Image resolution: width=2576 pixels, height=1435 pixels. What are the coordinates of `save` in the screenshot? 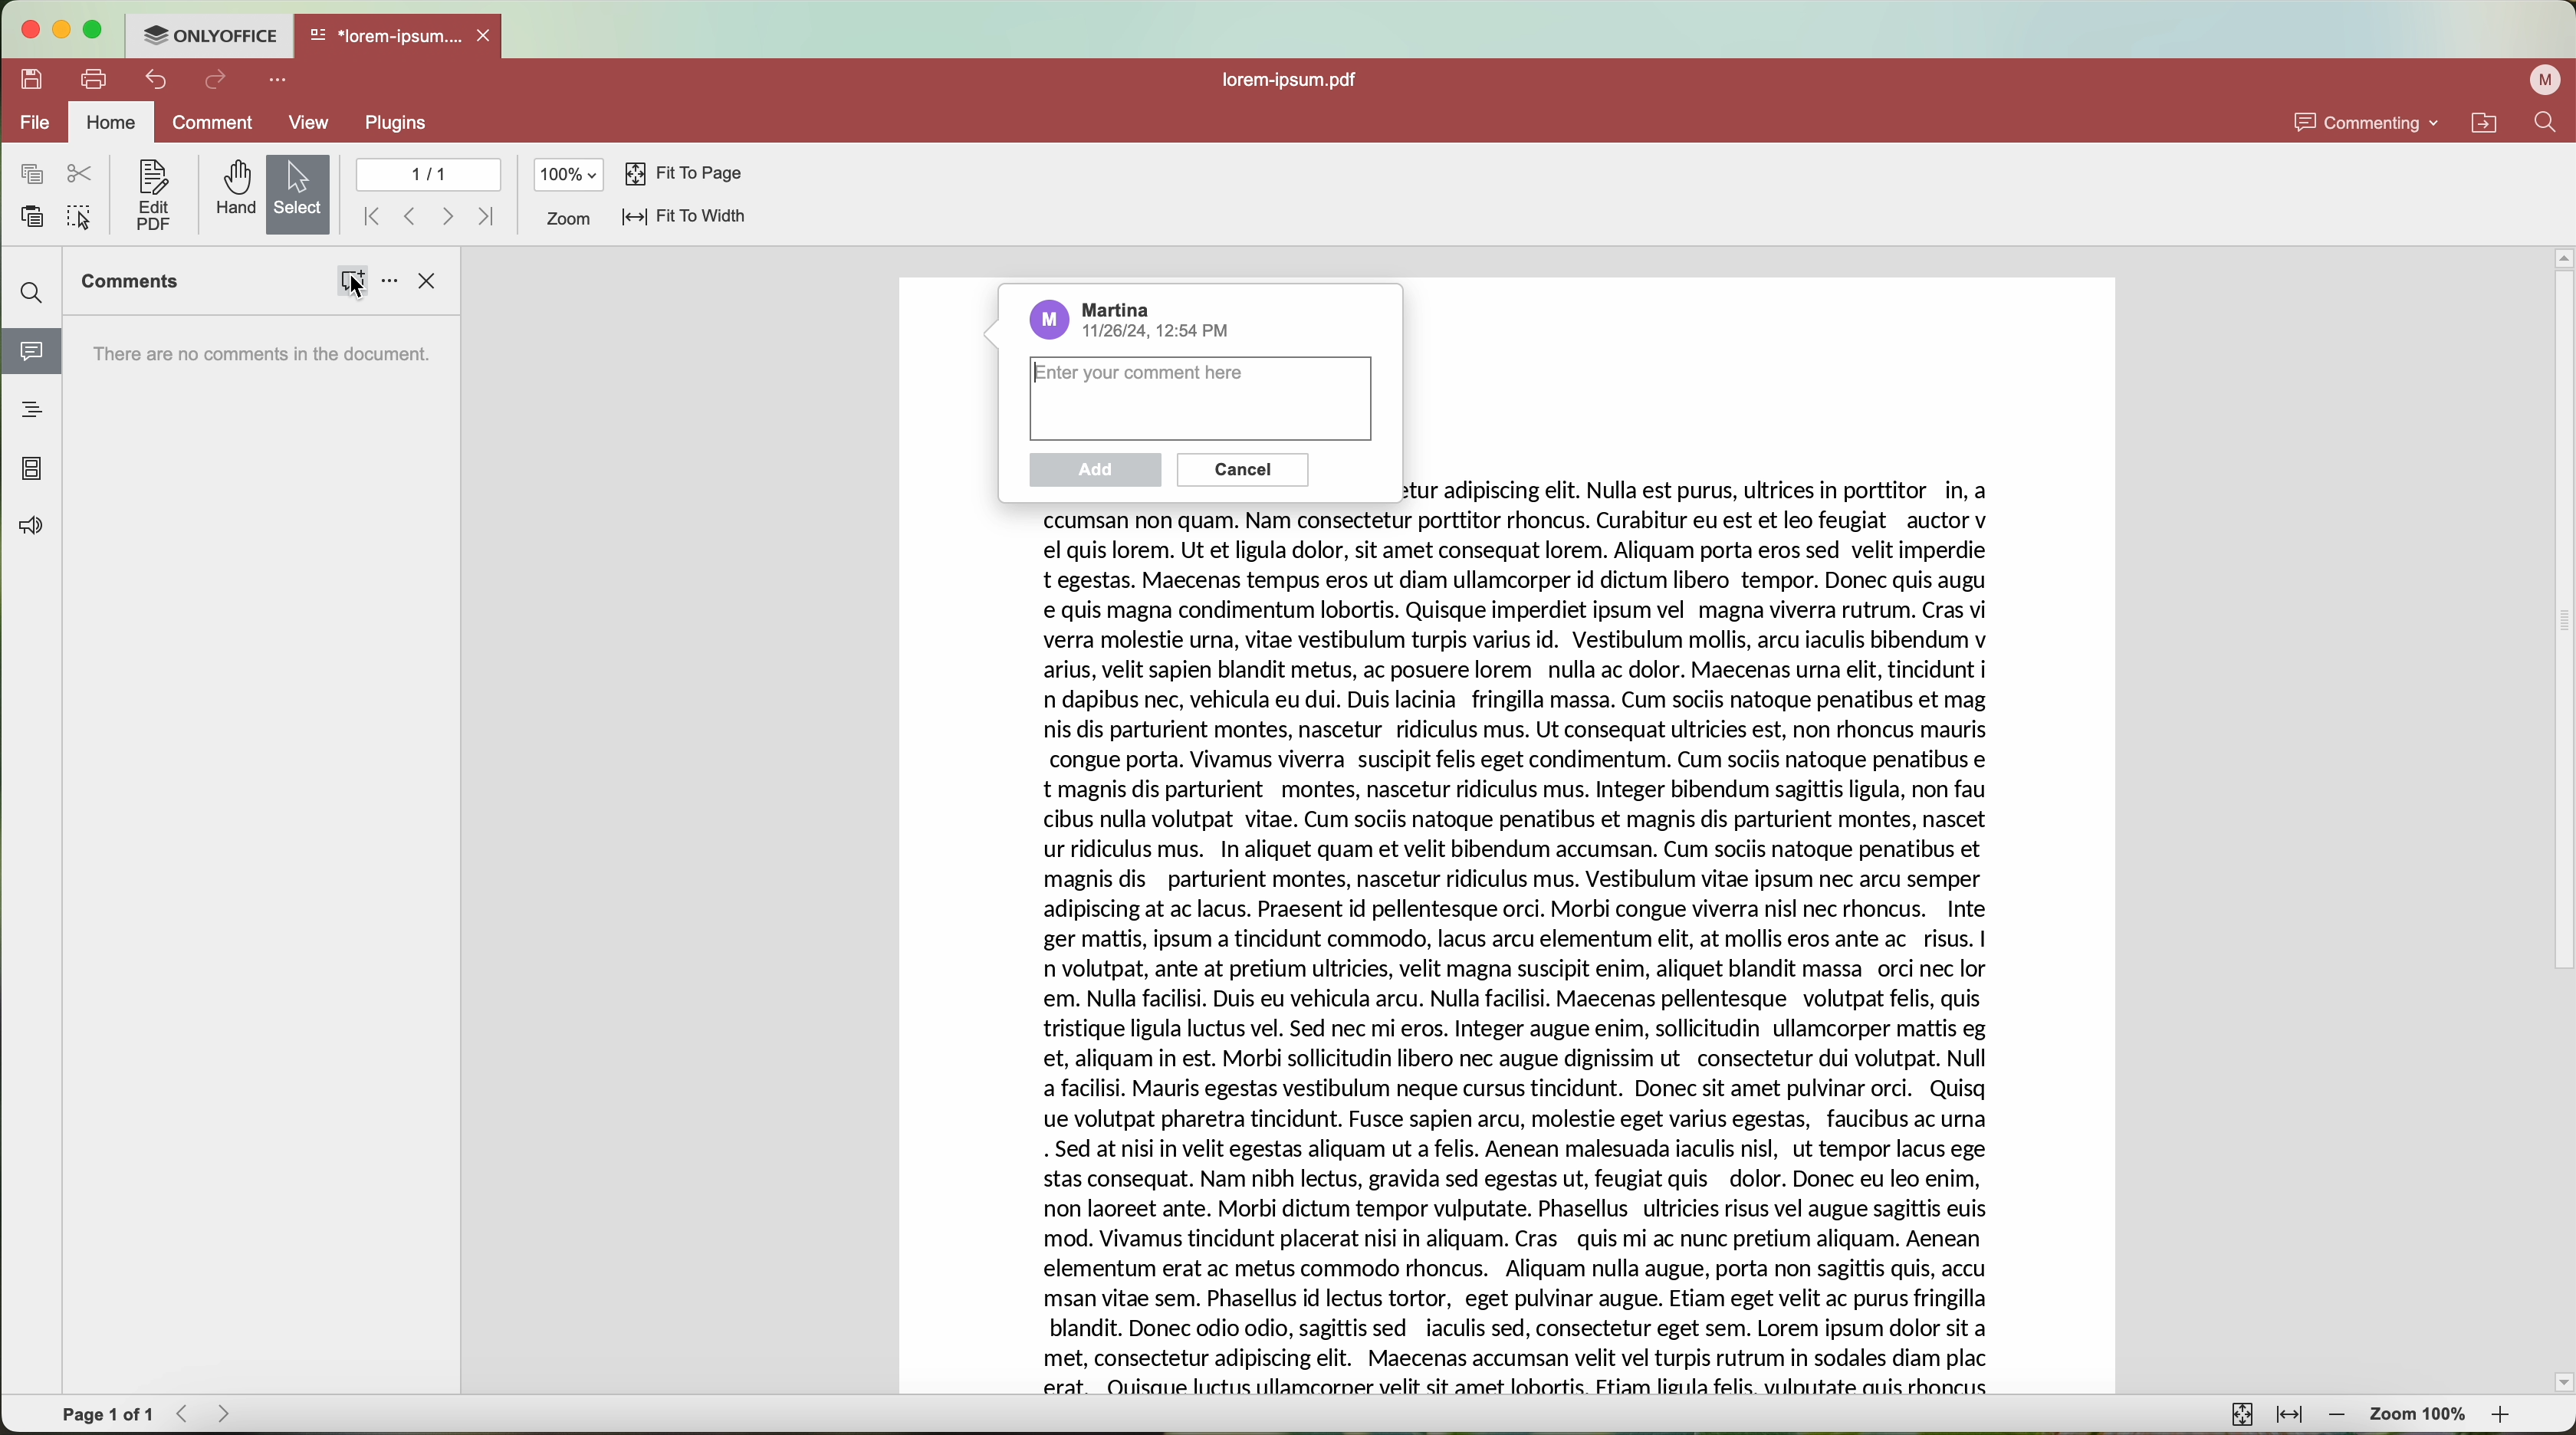 It's located at (27, 78).